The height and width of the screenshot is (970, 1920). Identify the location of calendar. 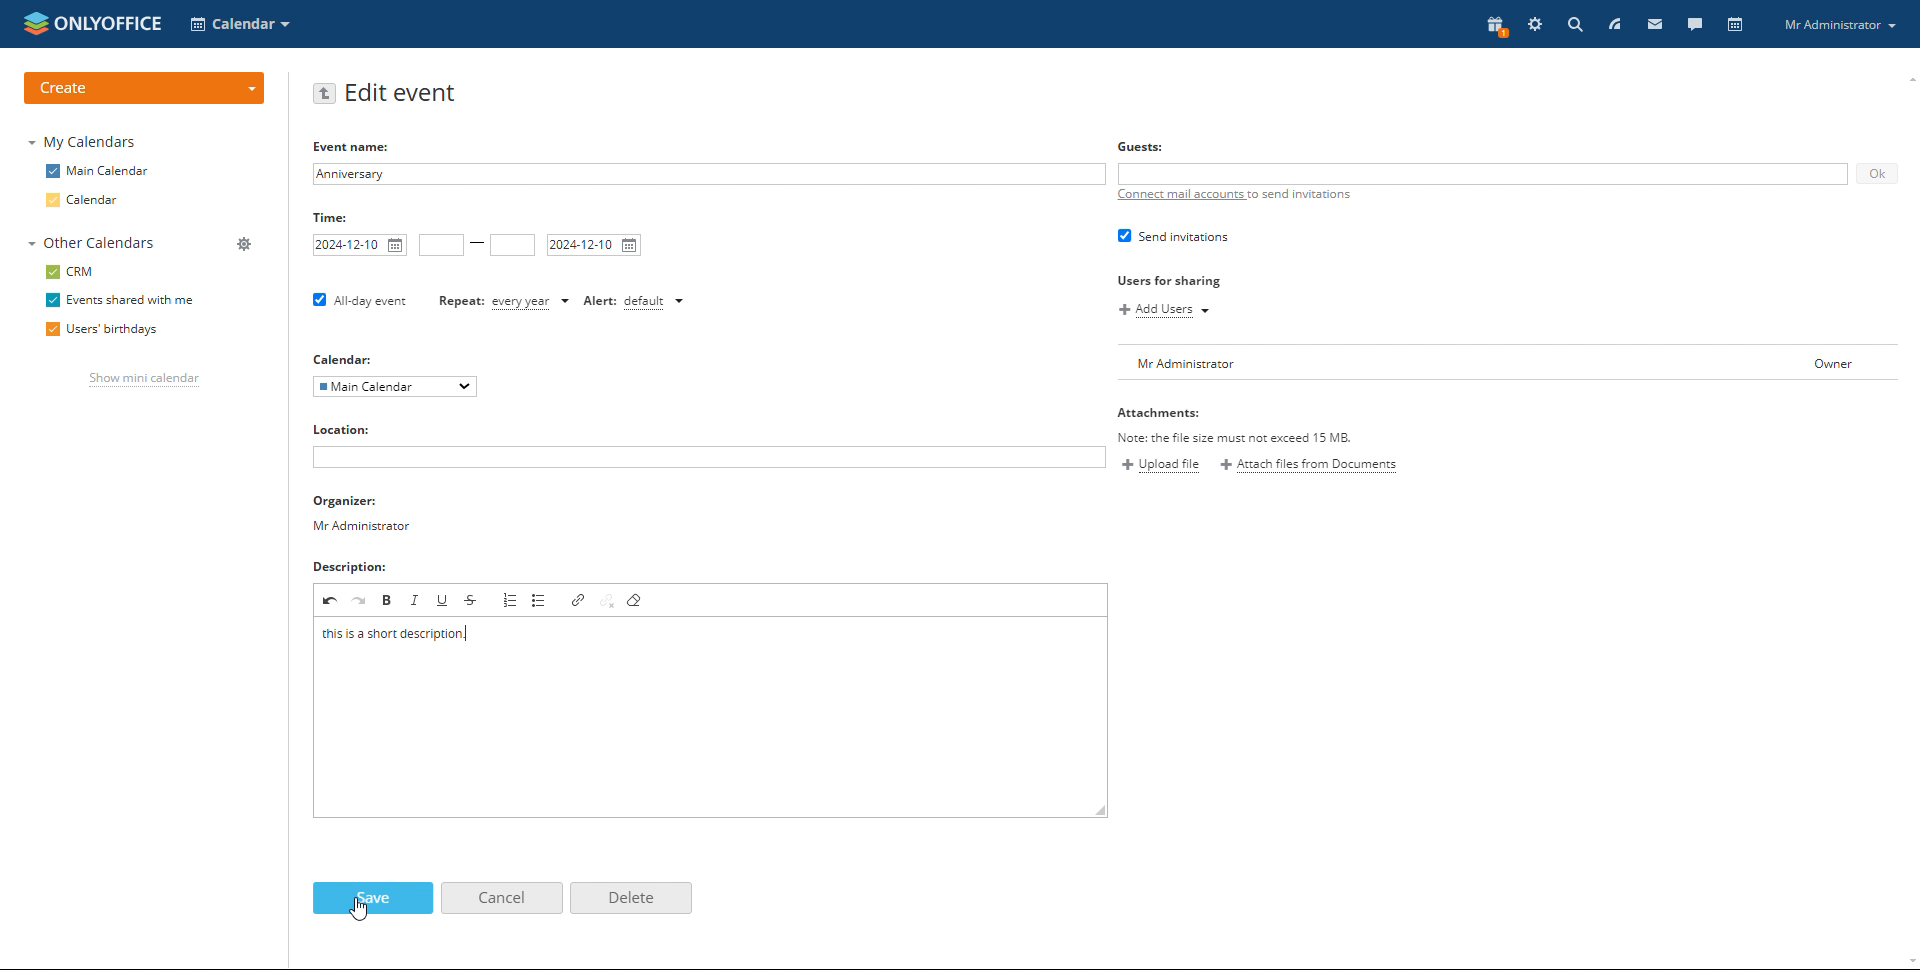
(87, 201).